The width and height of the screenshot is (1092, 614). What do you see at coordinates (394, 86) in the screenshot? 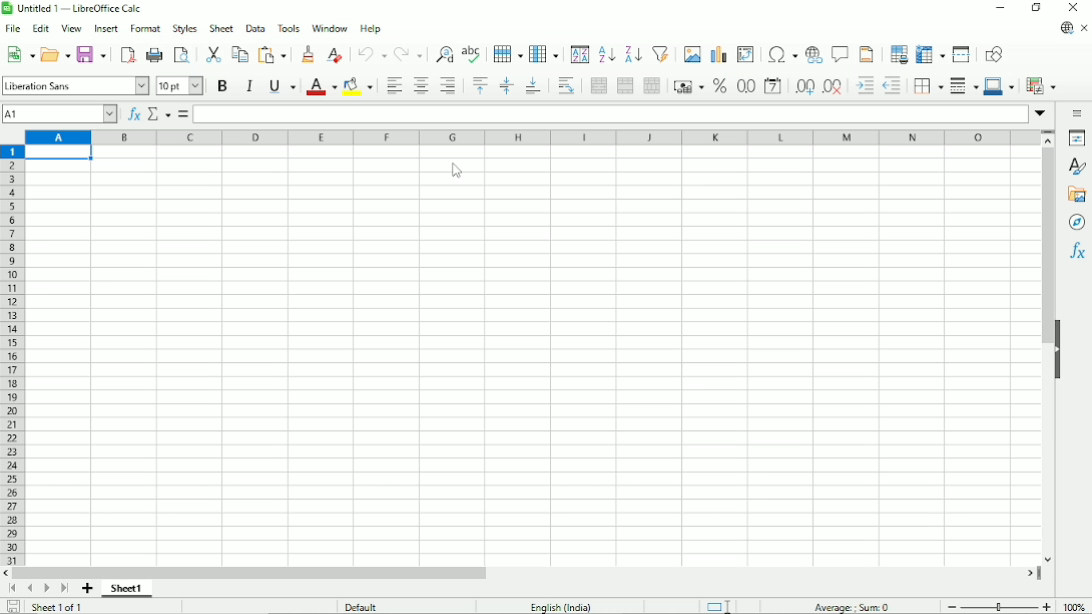
I see `Align left` at bounding box center [394, 86].